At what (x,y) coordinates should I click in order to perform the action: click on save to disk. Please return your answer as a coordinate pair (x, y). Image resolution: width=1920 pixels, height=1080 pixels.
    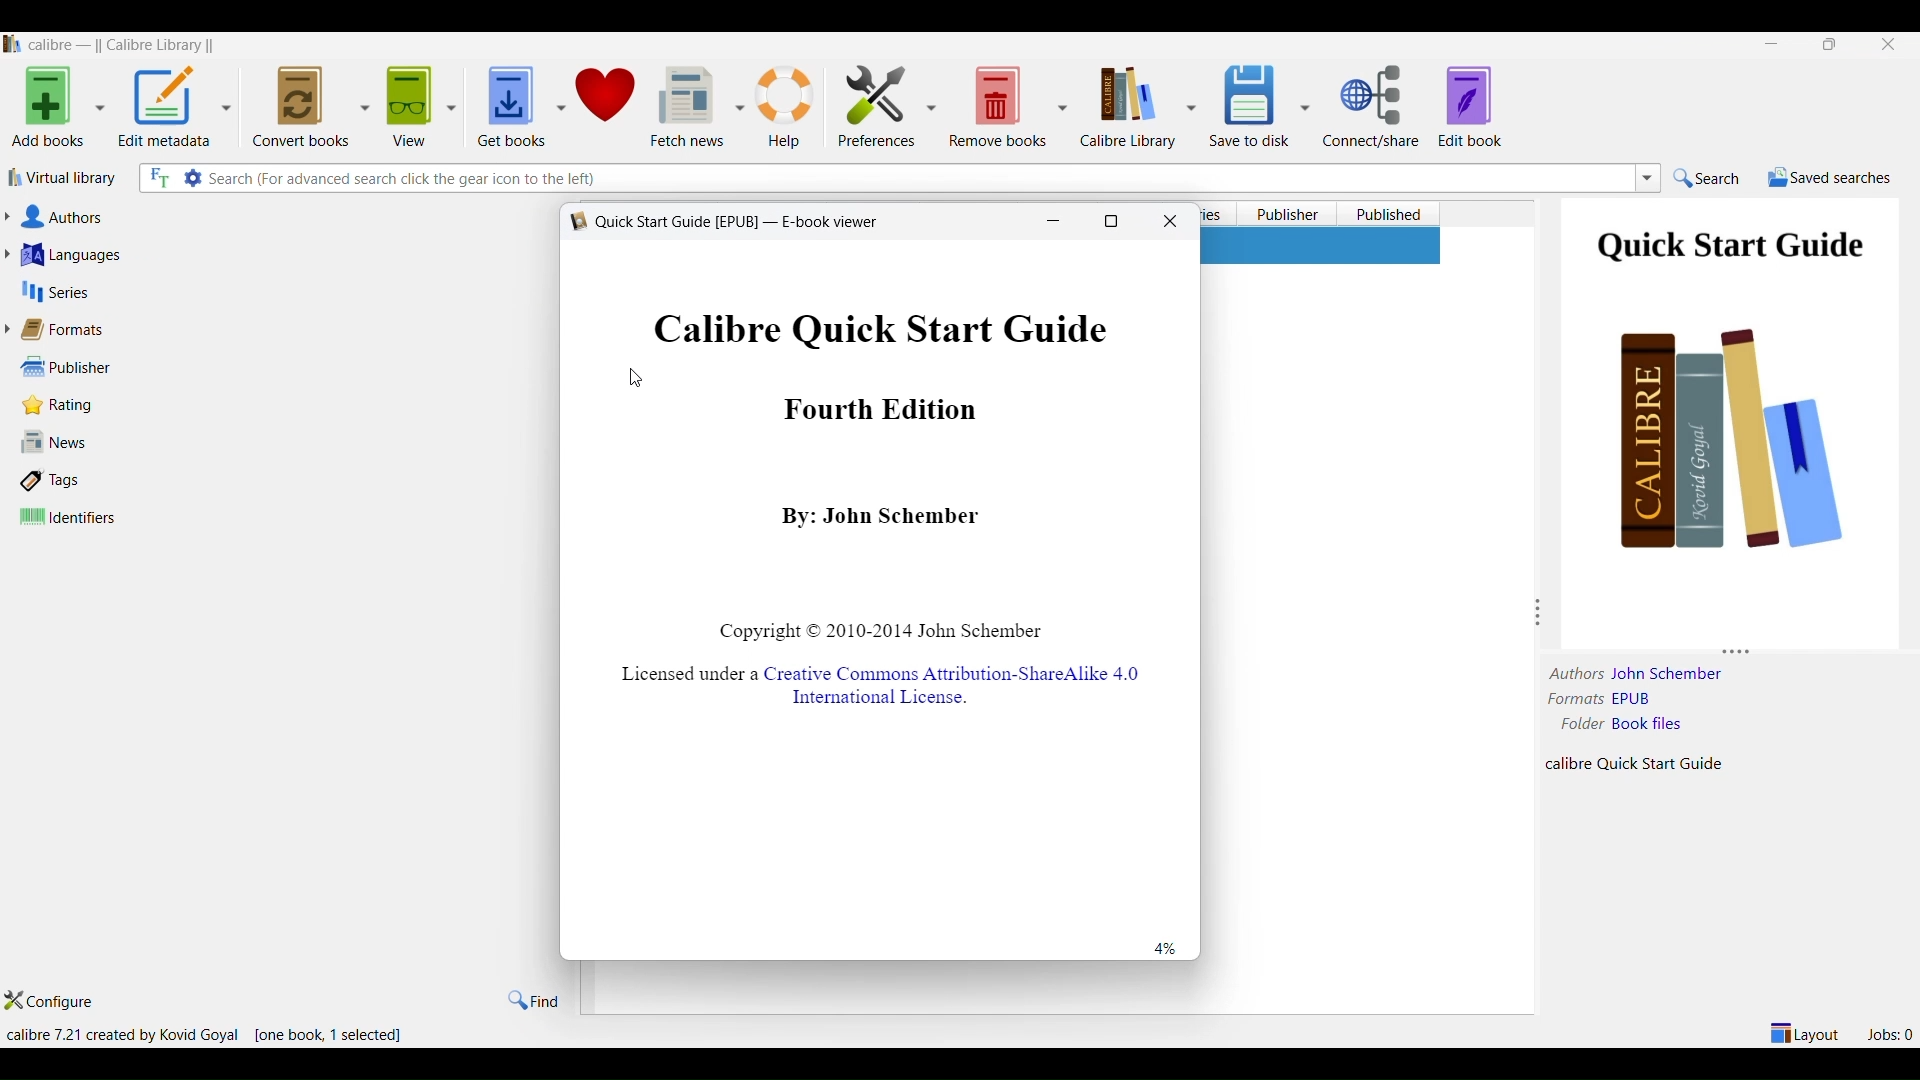
    Looking at the image, I should click on (1246, 107).